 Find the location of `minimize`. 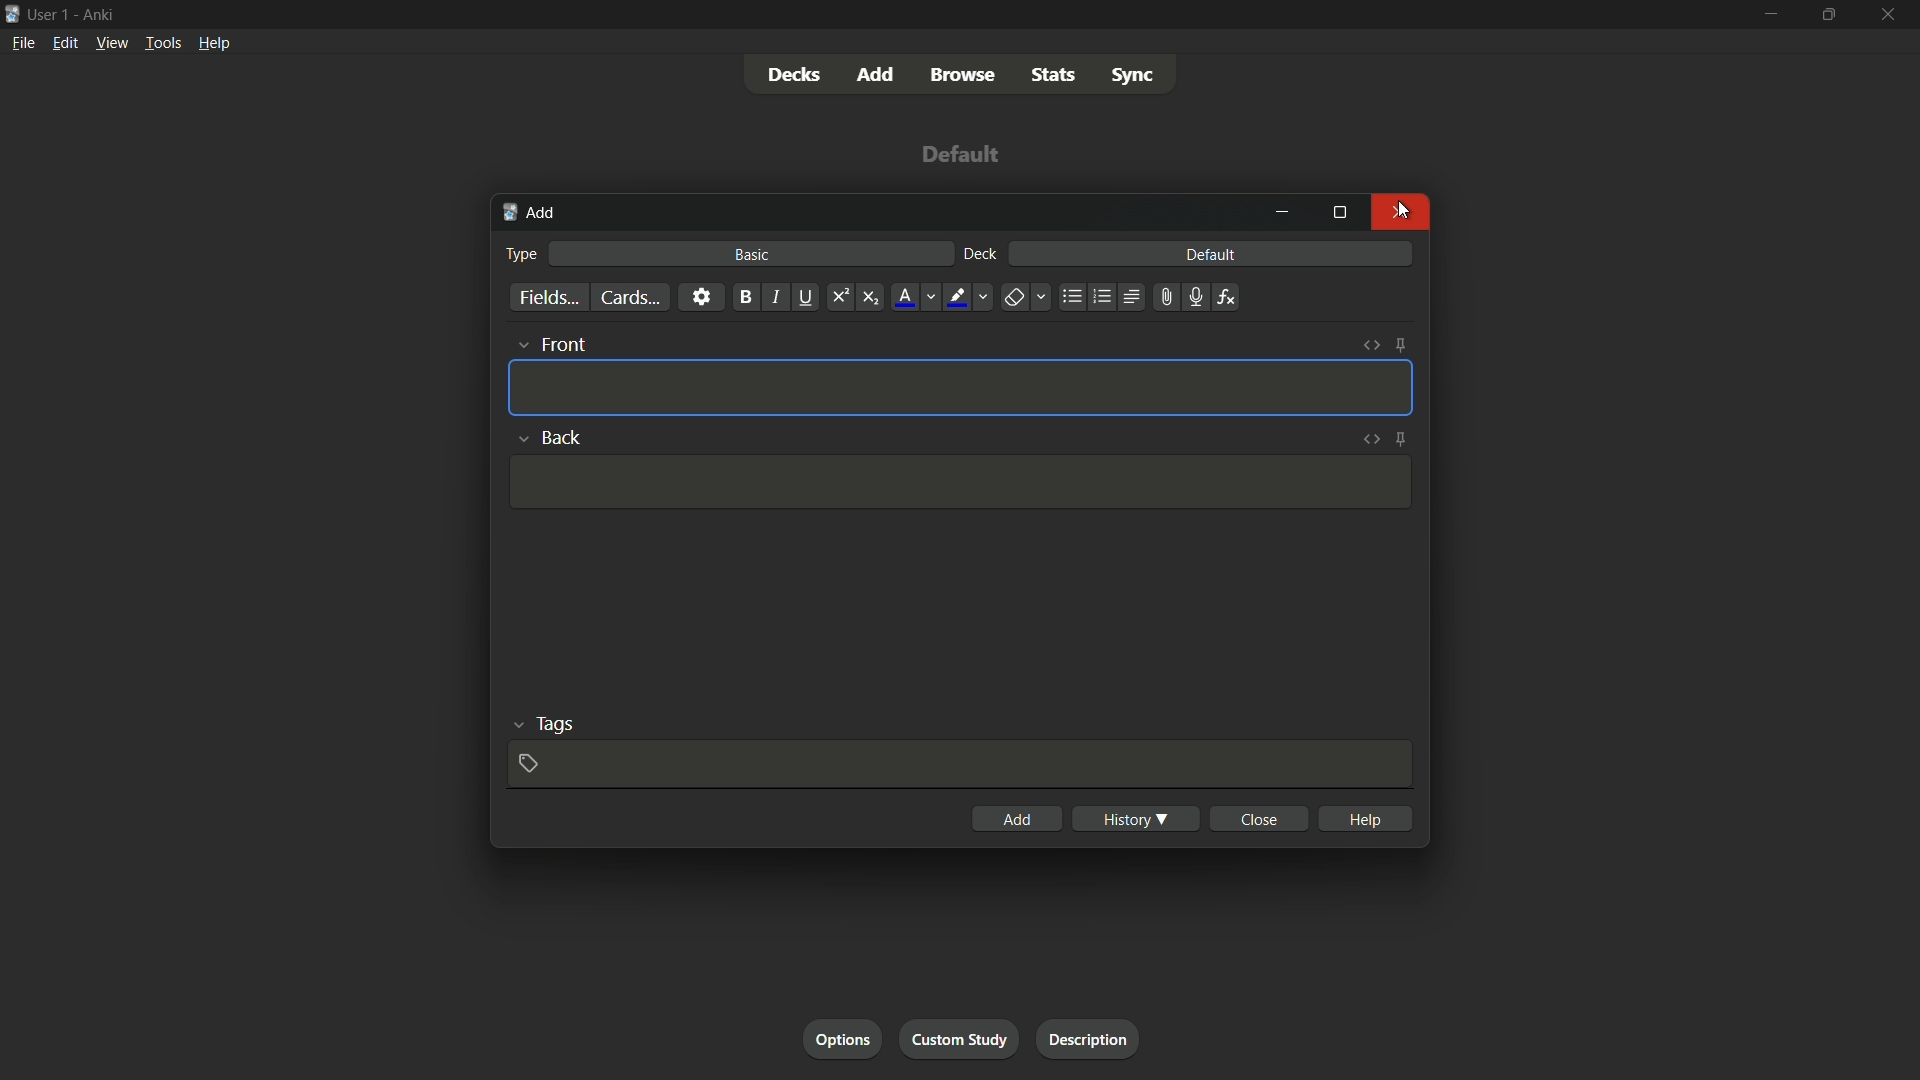

minimize is located at coordinates (1768, 15).